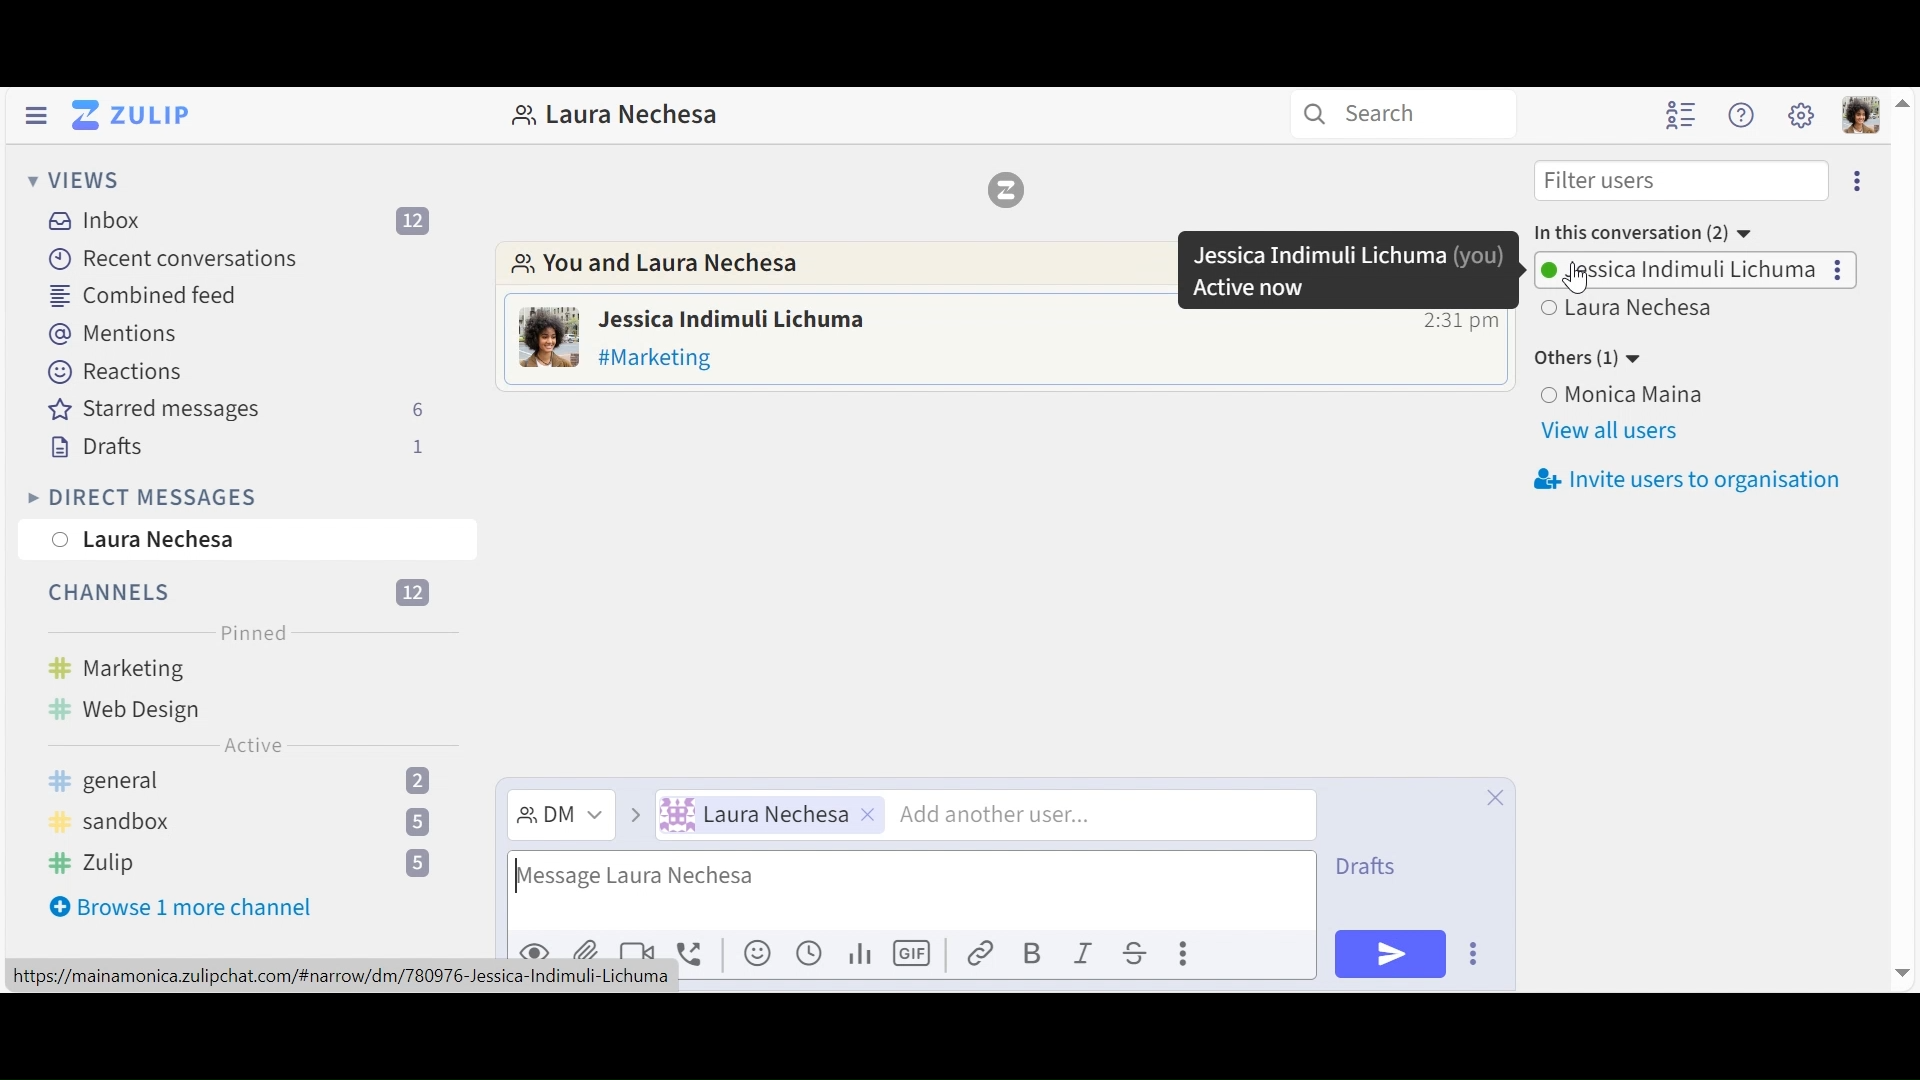 The width and height of the screenshot is (1920, 1080). Describe the element at coordinates (1802, 113) in the screenshot. I see `Main menu` at that location.